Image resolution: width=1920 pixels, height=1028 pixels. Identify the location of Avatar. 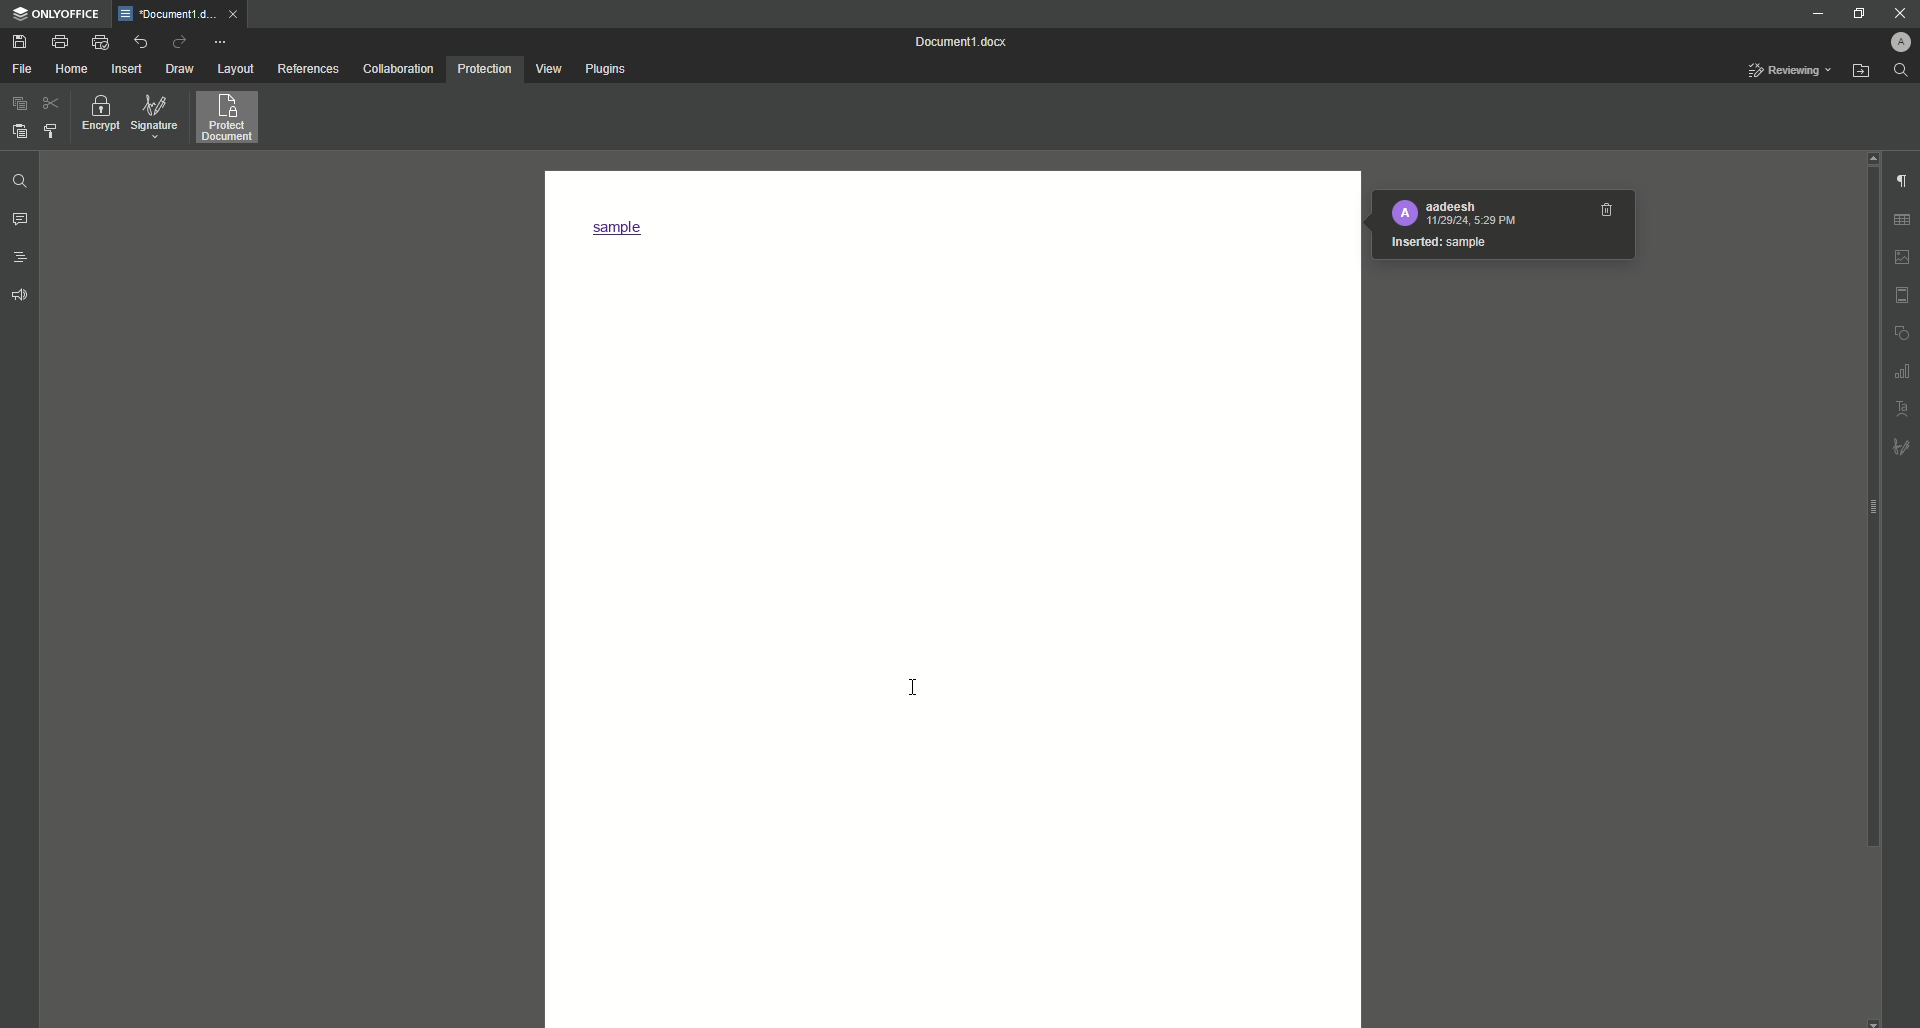
(1404, 212).